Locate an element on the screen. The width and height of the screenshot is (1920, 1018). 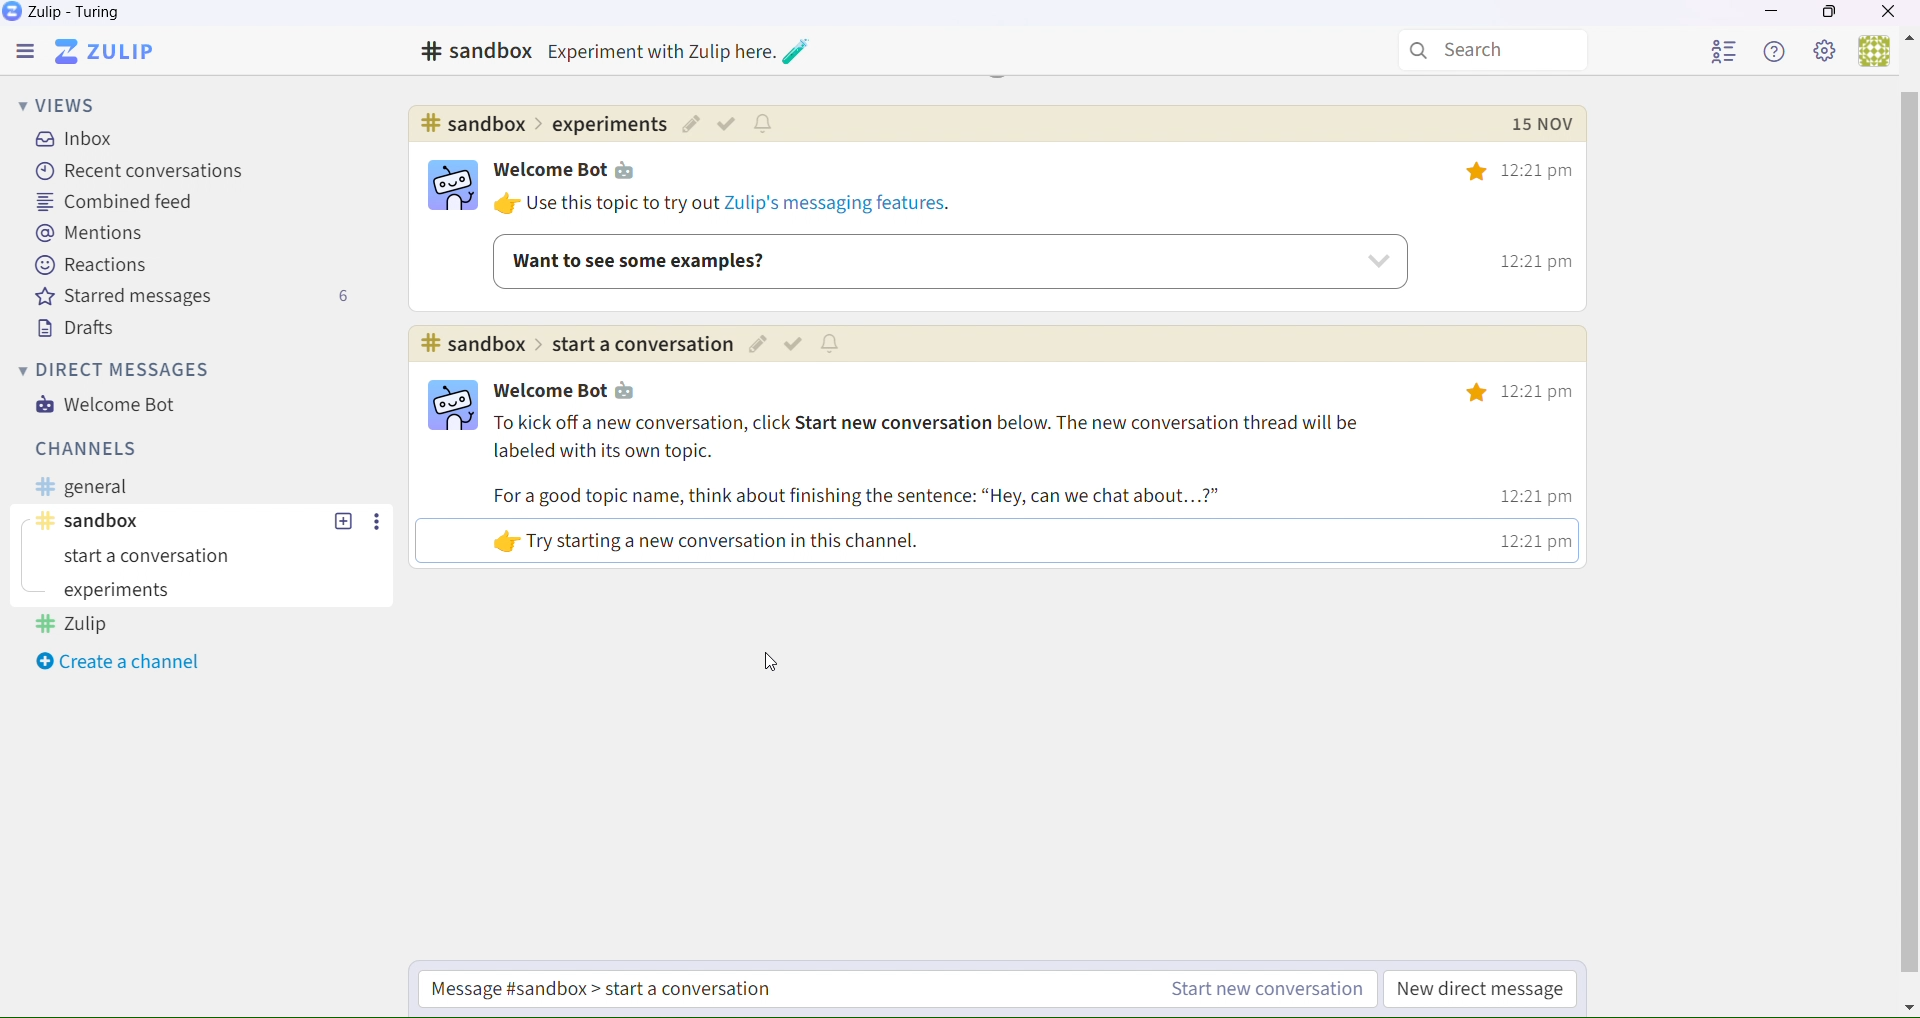
User List is located at coordinates (1726, 52).